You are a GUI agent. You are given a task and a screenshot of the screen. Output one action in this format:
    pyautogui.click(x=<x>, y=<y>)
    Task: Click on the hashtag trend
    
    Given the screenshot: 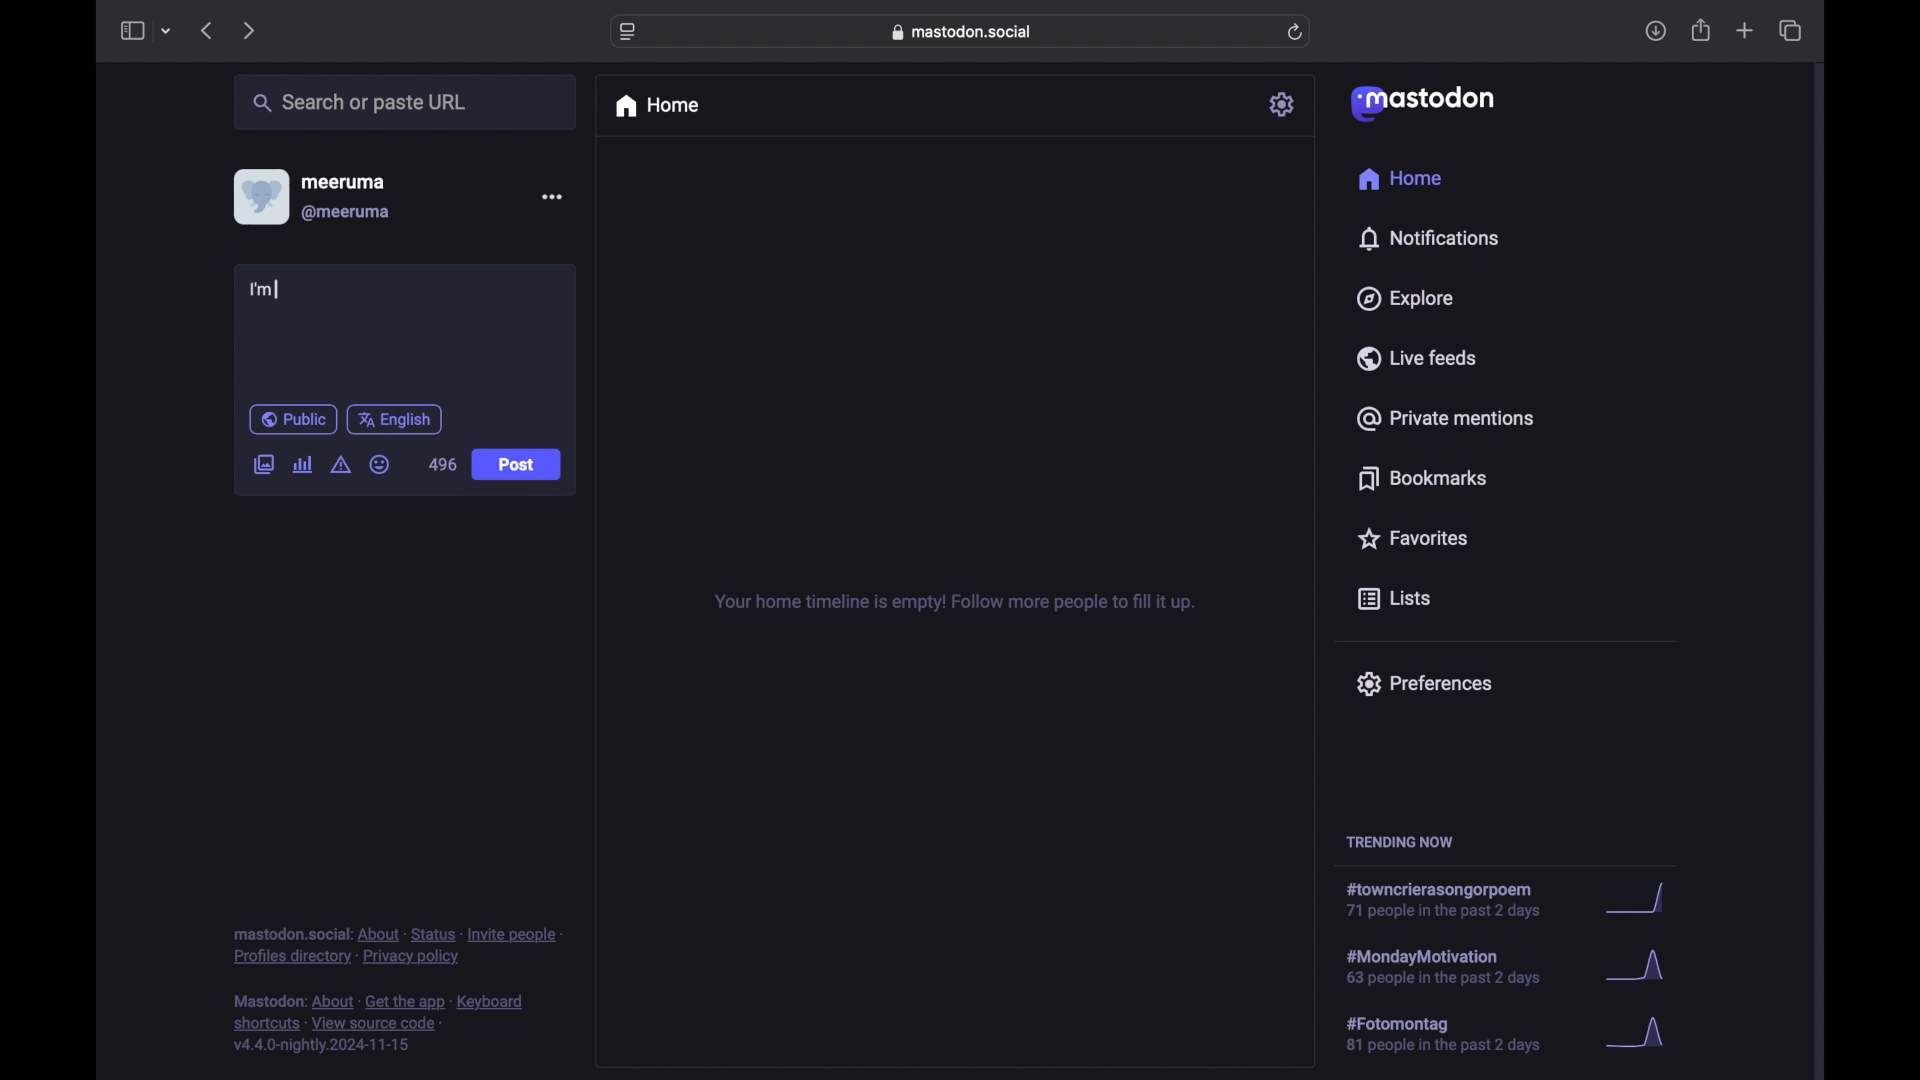 What is the action you would take?
    pyautogui.click(x=1451, y=900)
    